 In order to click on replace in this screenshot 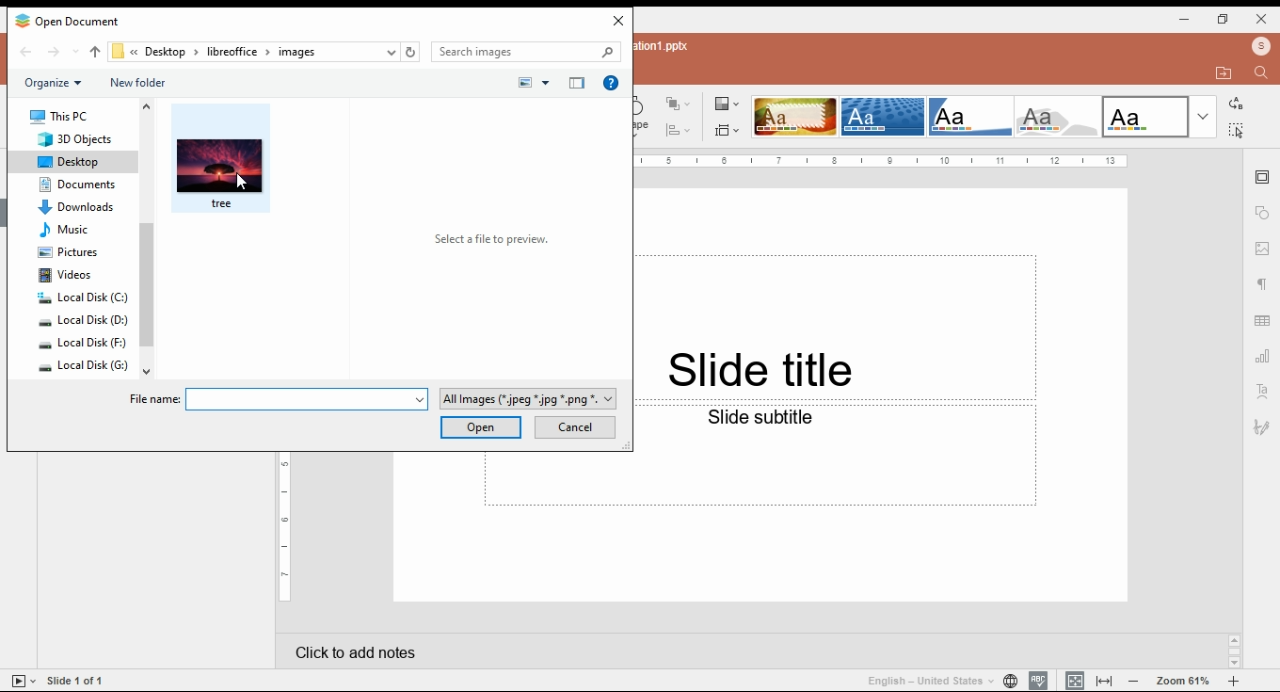, I will do `click(1235, 104)`.